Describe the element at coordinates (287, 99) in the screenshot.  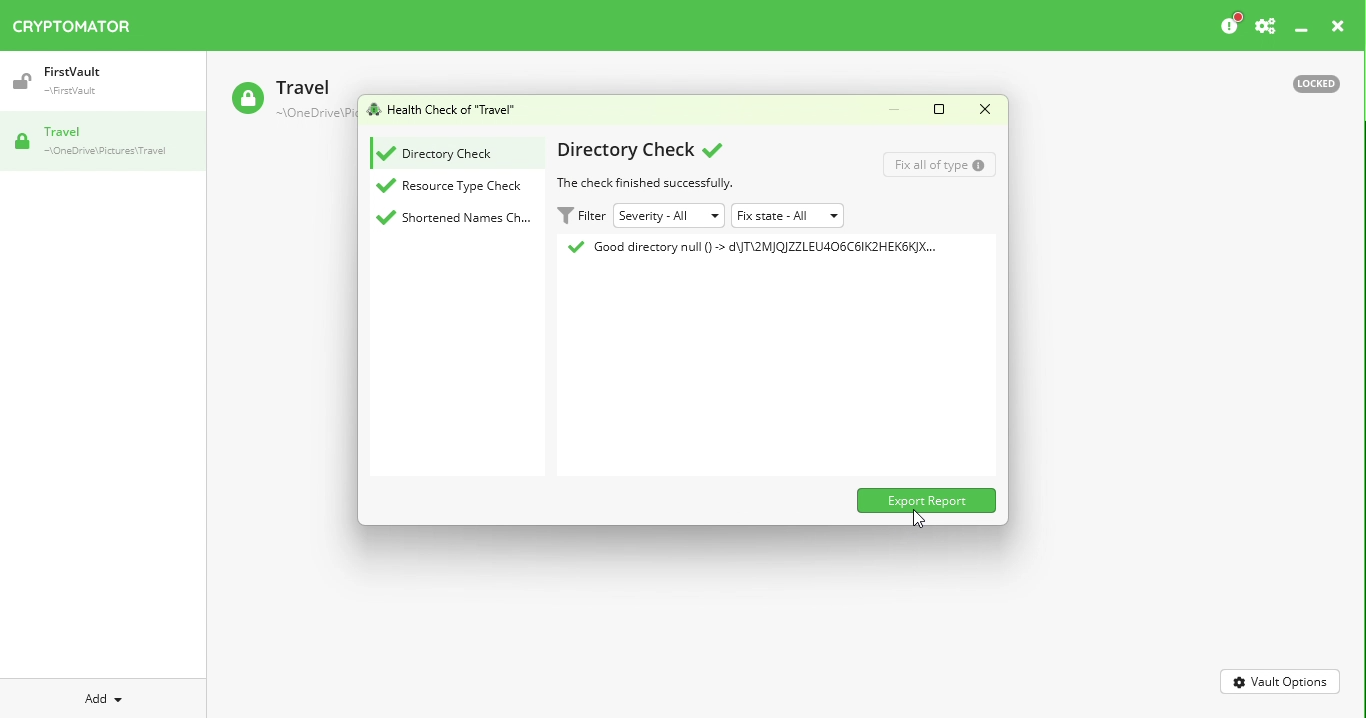
I see `Travel` at that location.